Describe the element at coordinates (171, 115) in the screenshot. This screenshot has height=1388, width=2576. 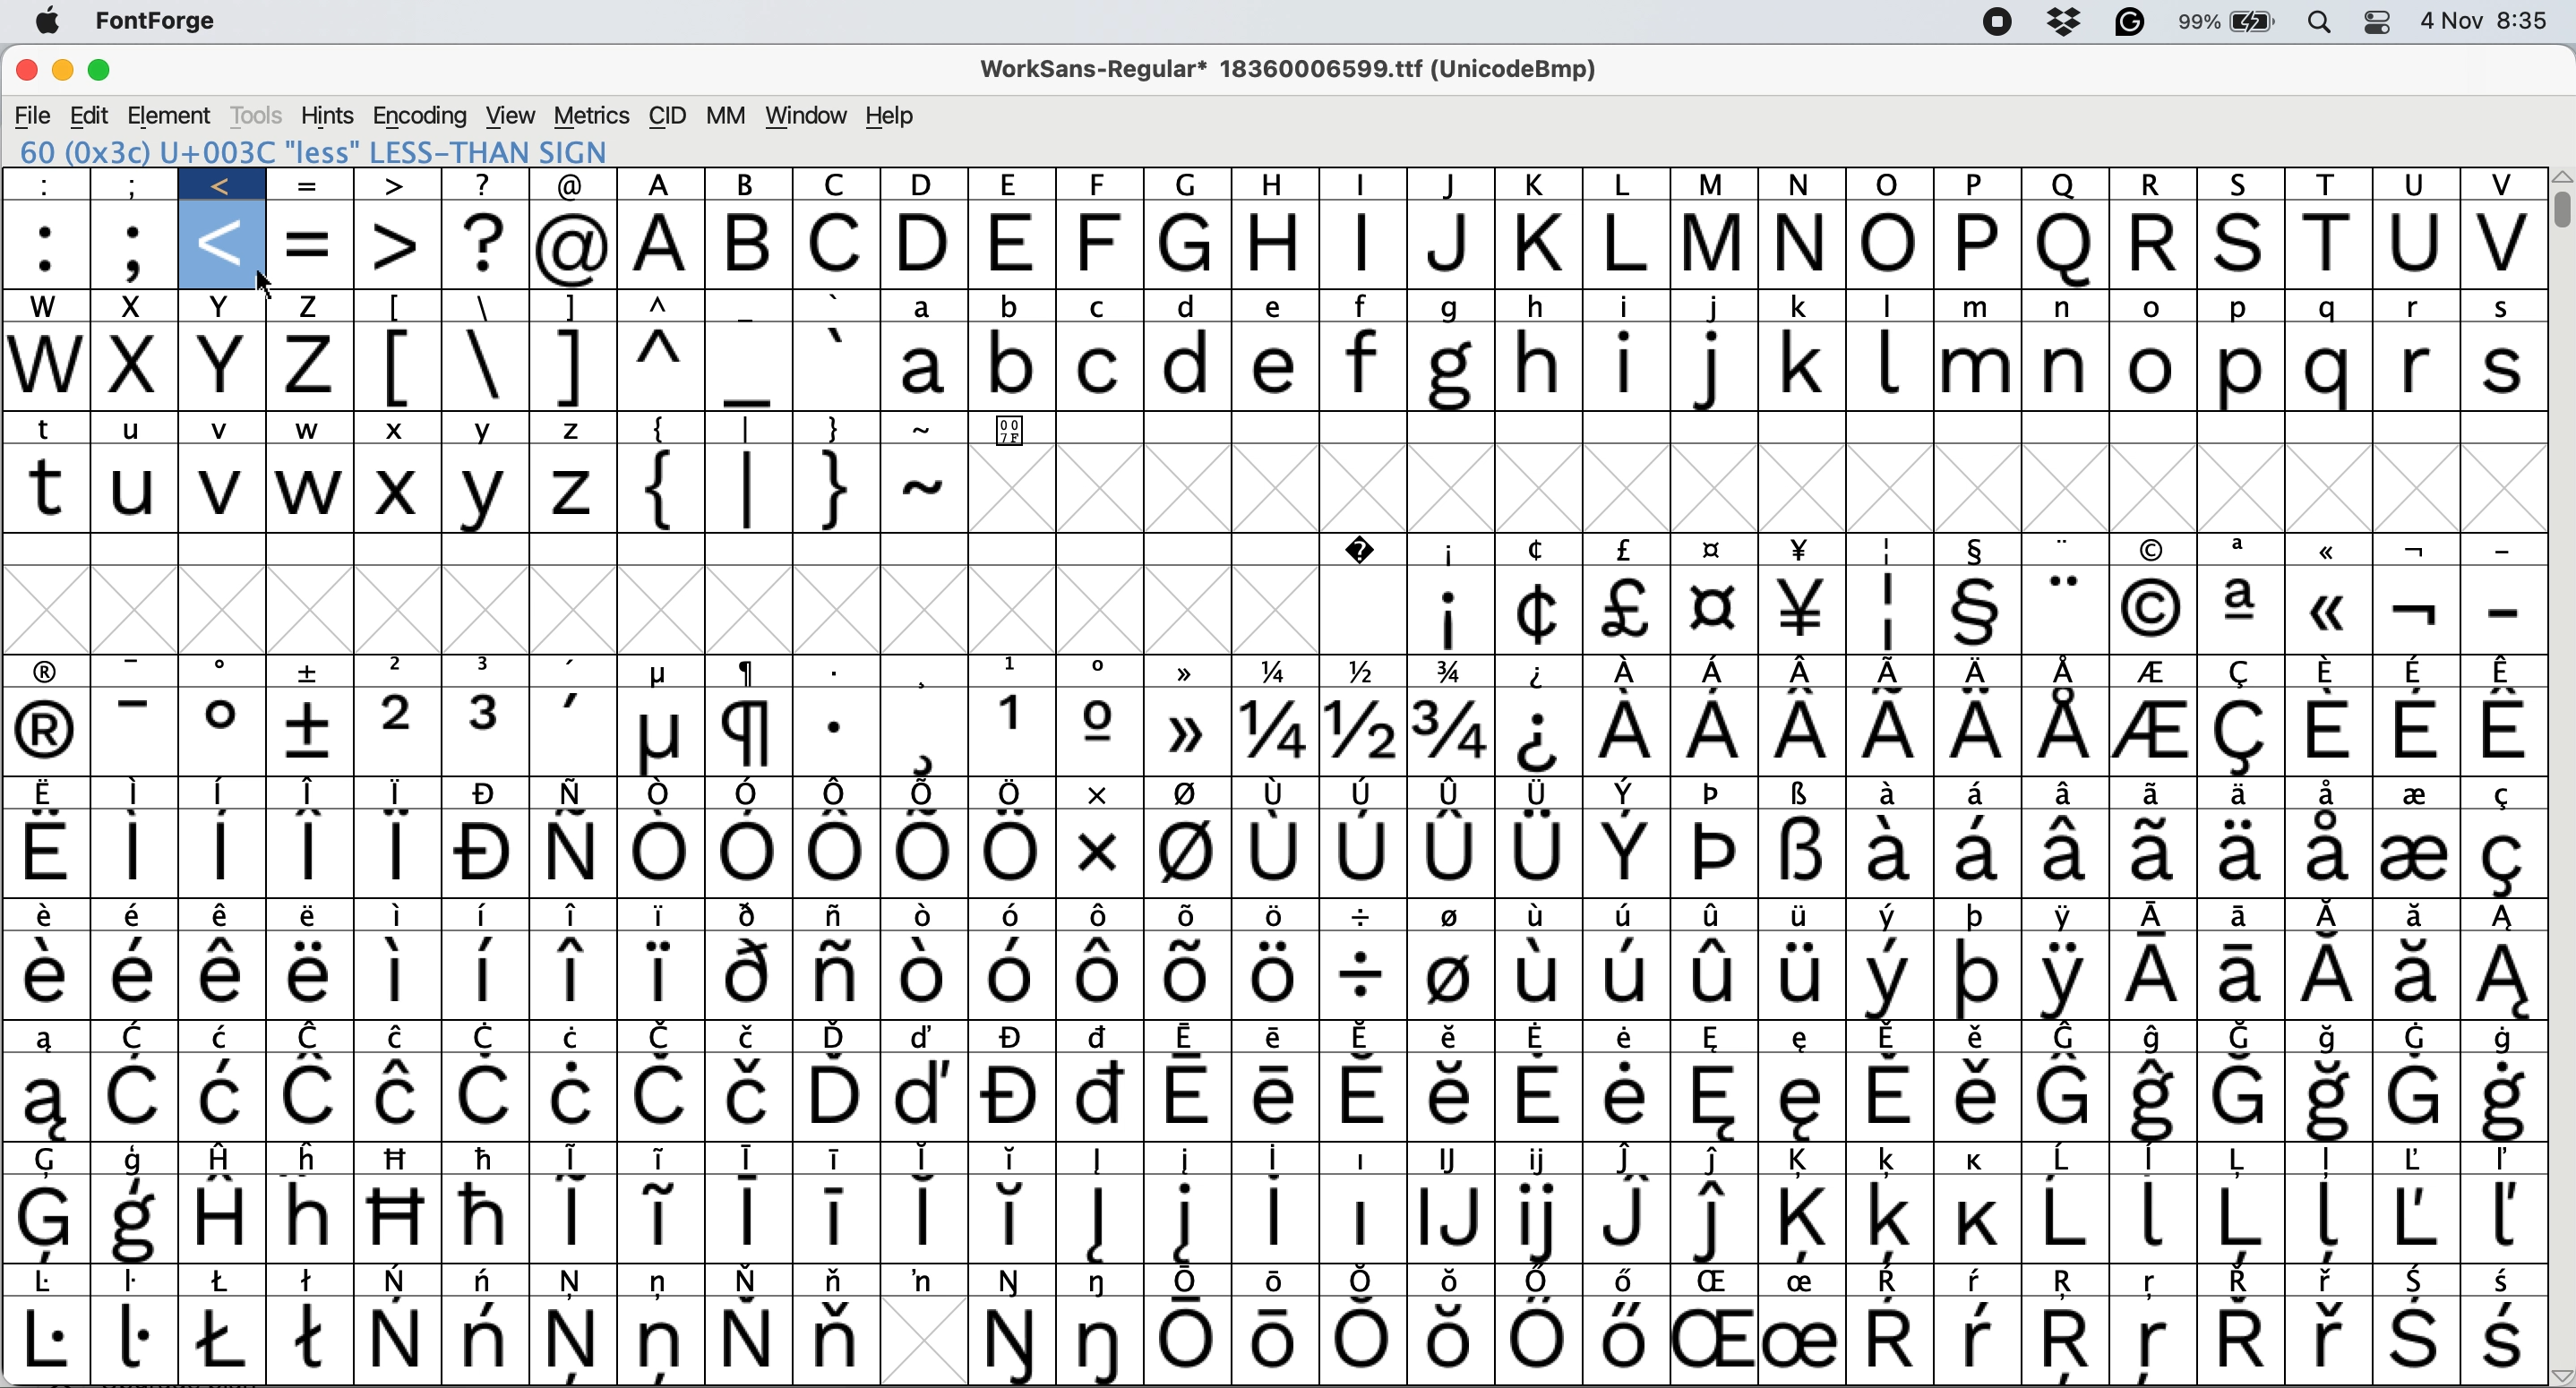
I see `element` at that location.